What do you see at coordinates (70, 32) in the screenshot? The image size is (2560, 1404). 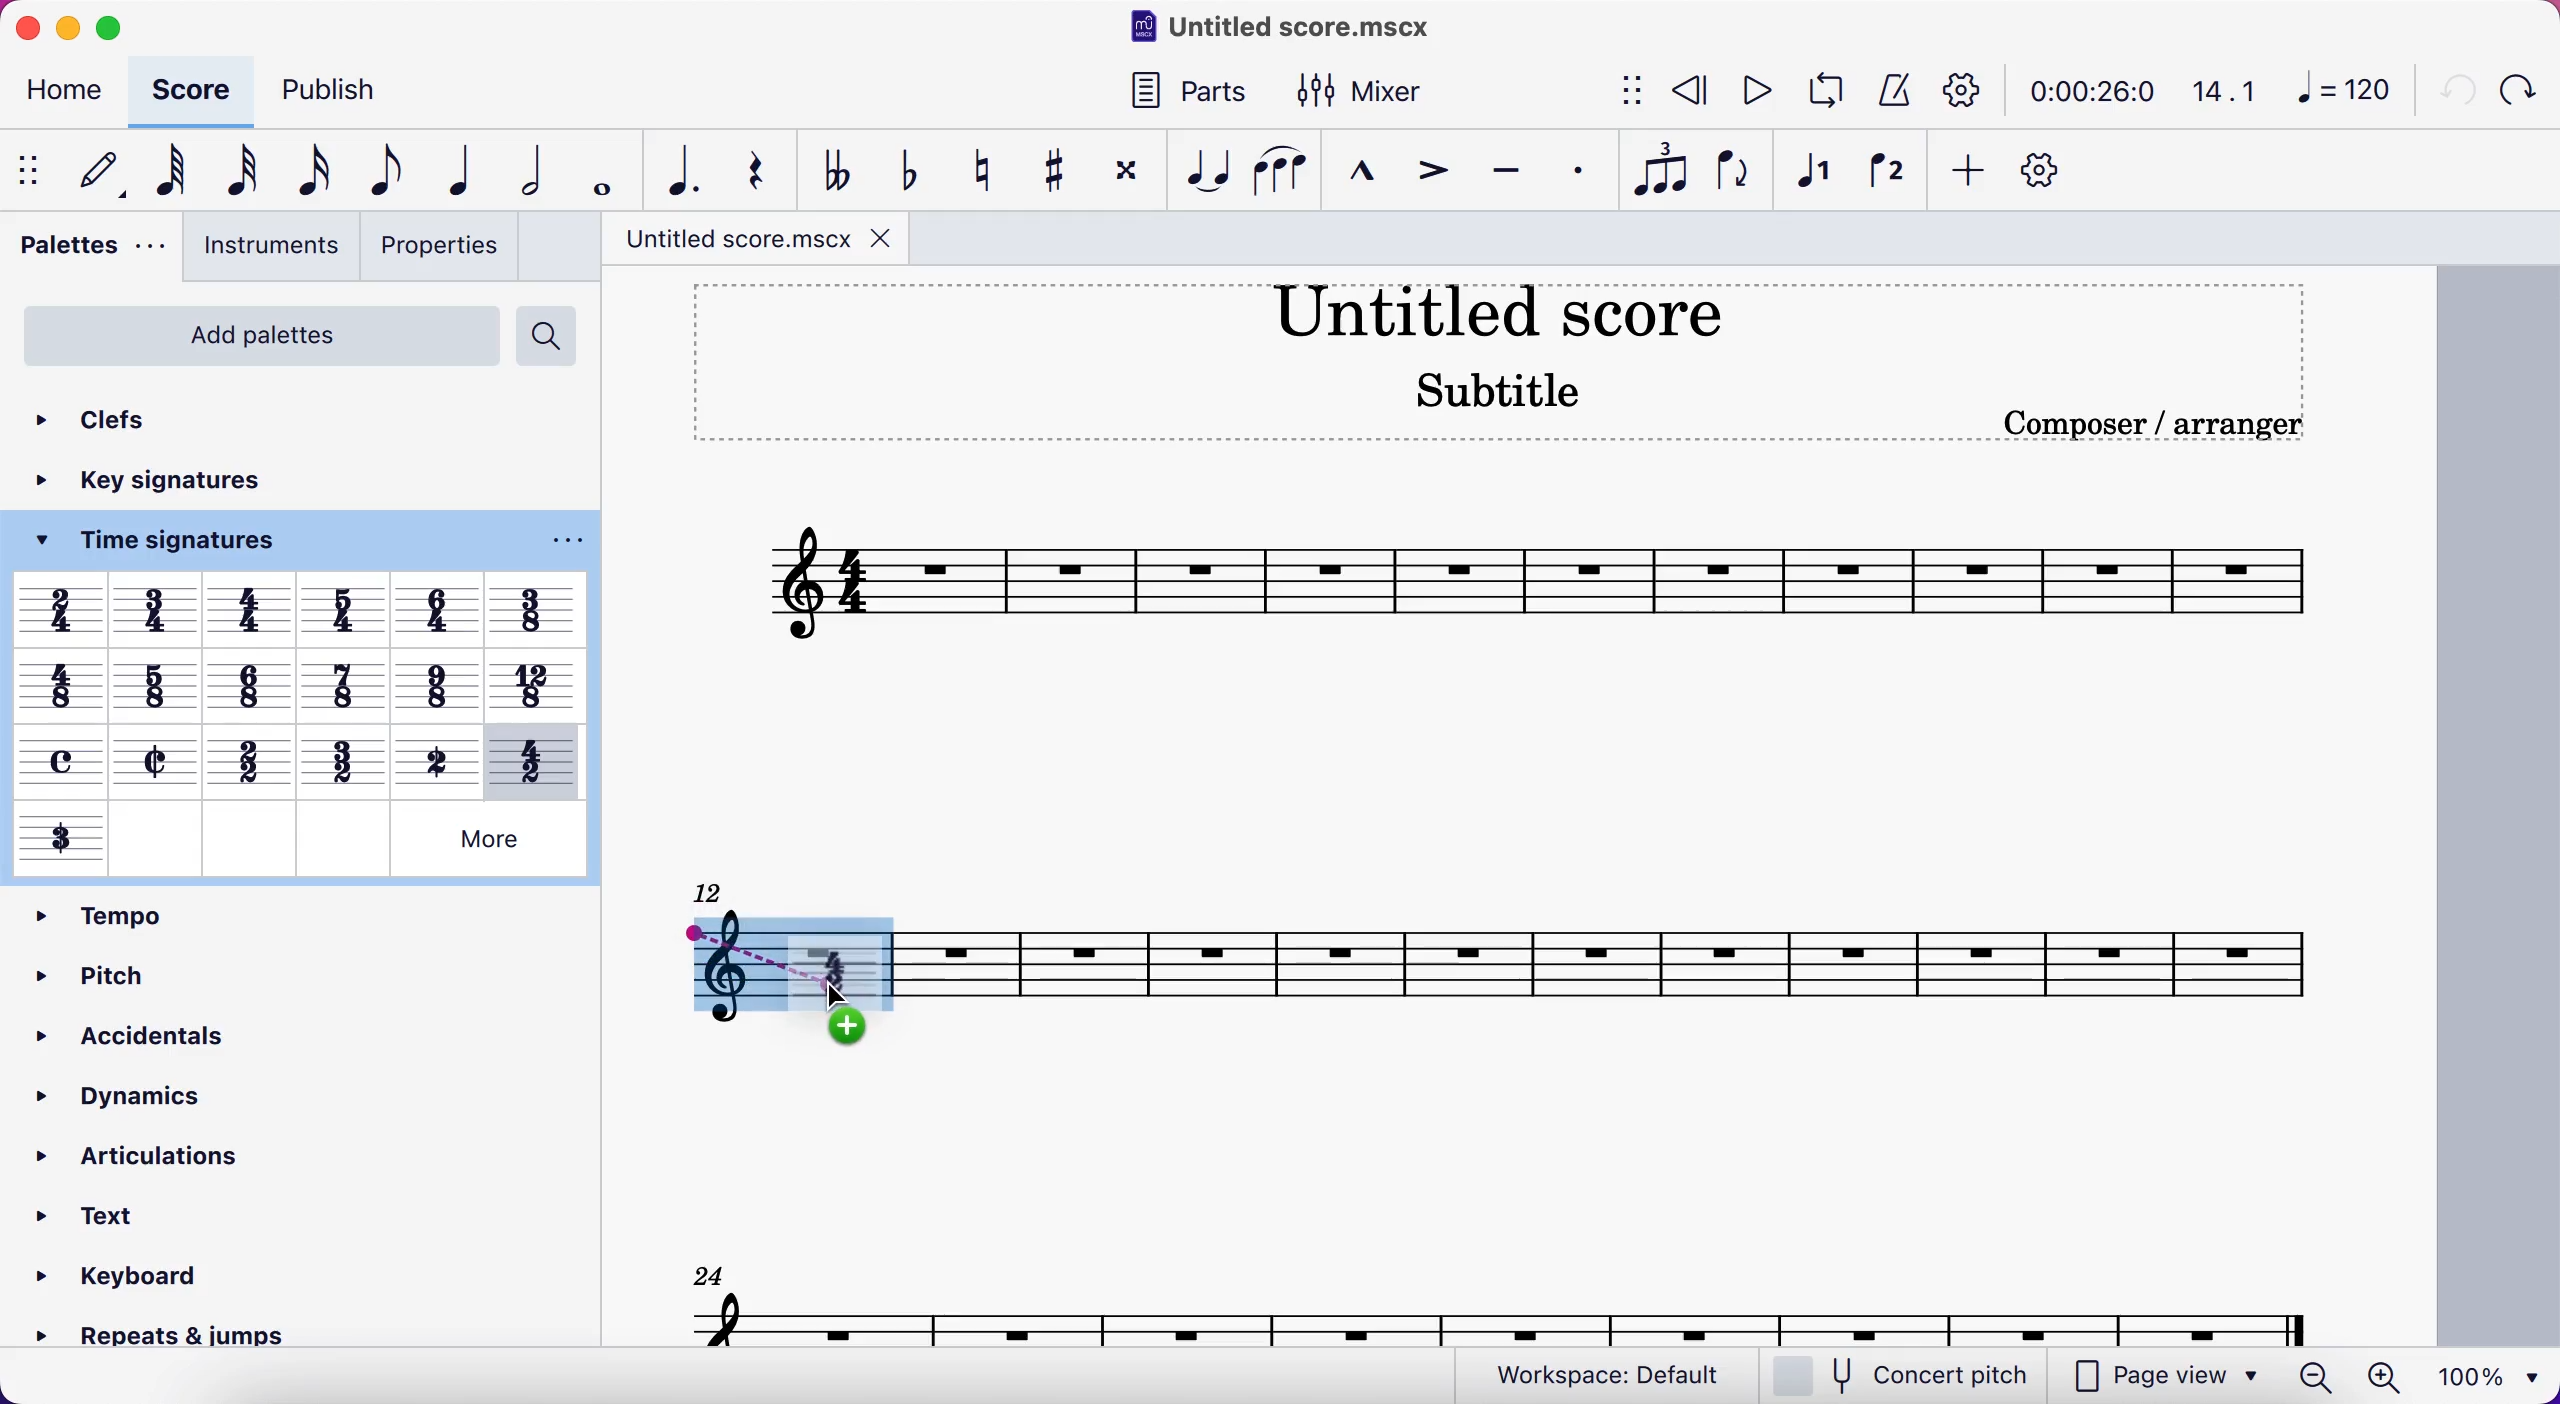 I see `minimize` at bounding box center [70, 32].